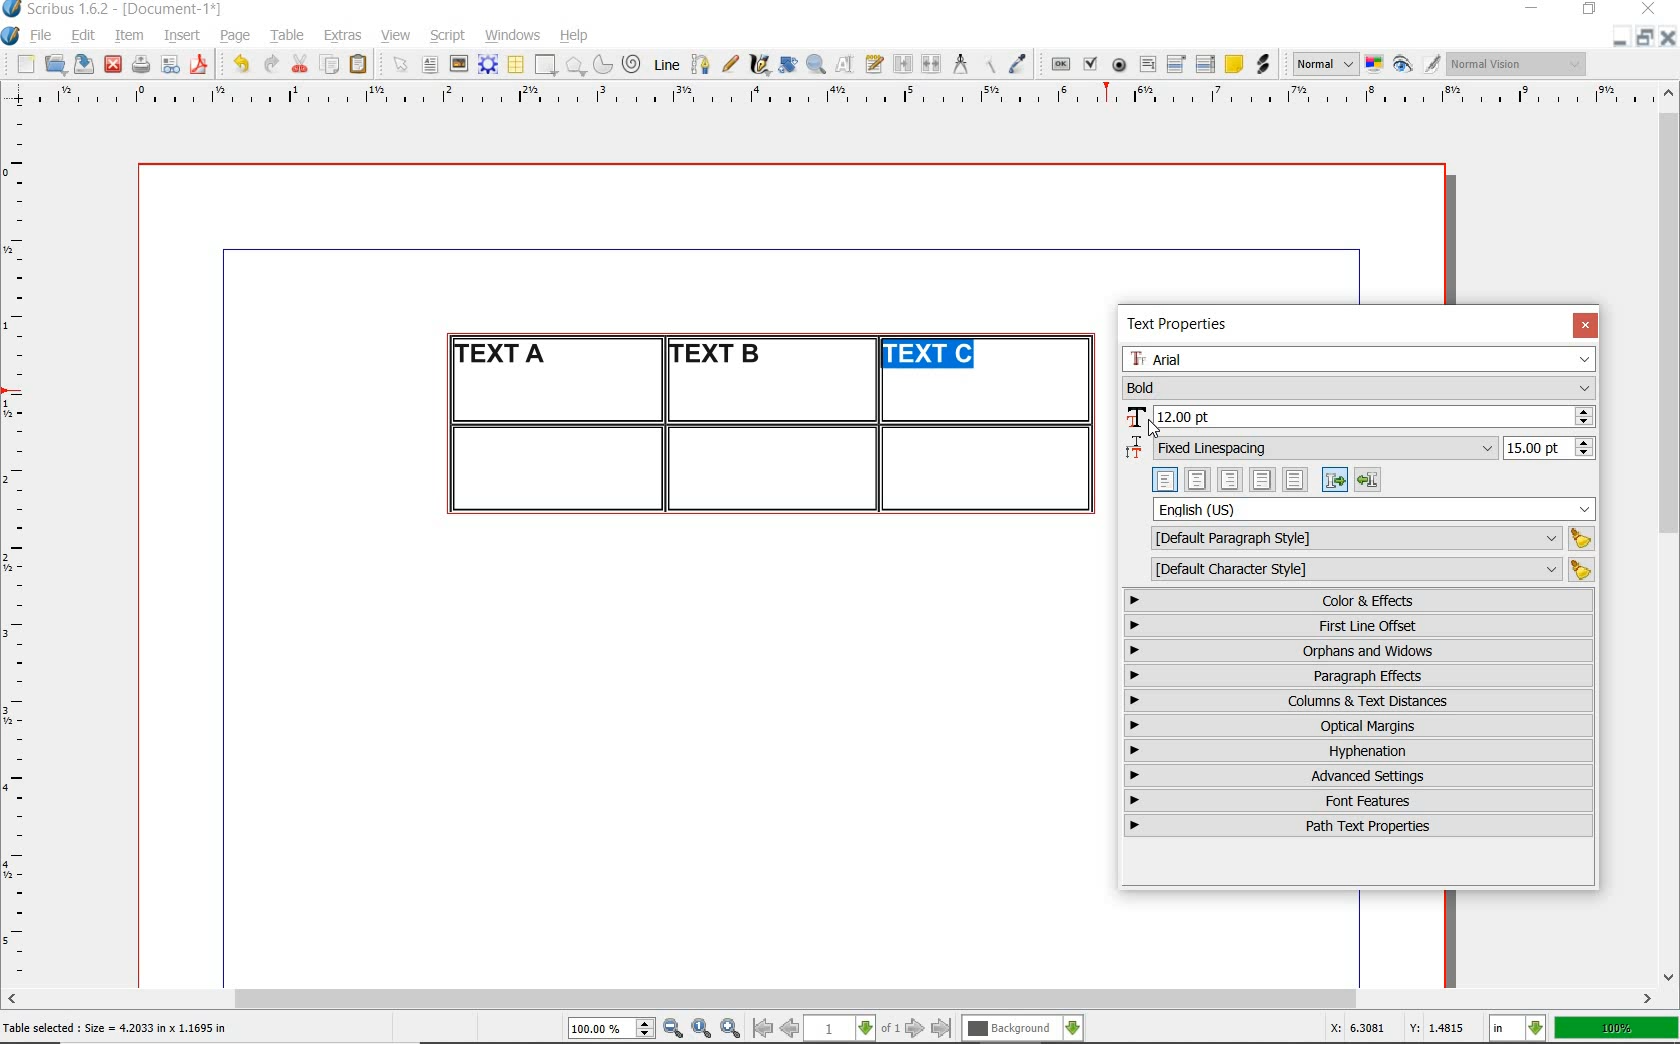  What do you see at coordinates (402, 66) in the screenshot?
I see `select` at bounding box center [402, 66].